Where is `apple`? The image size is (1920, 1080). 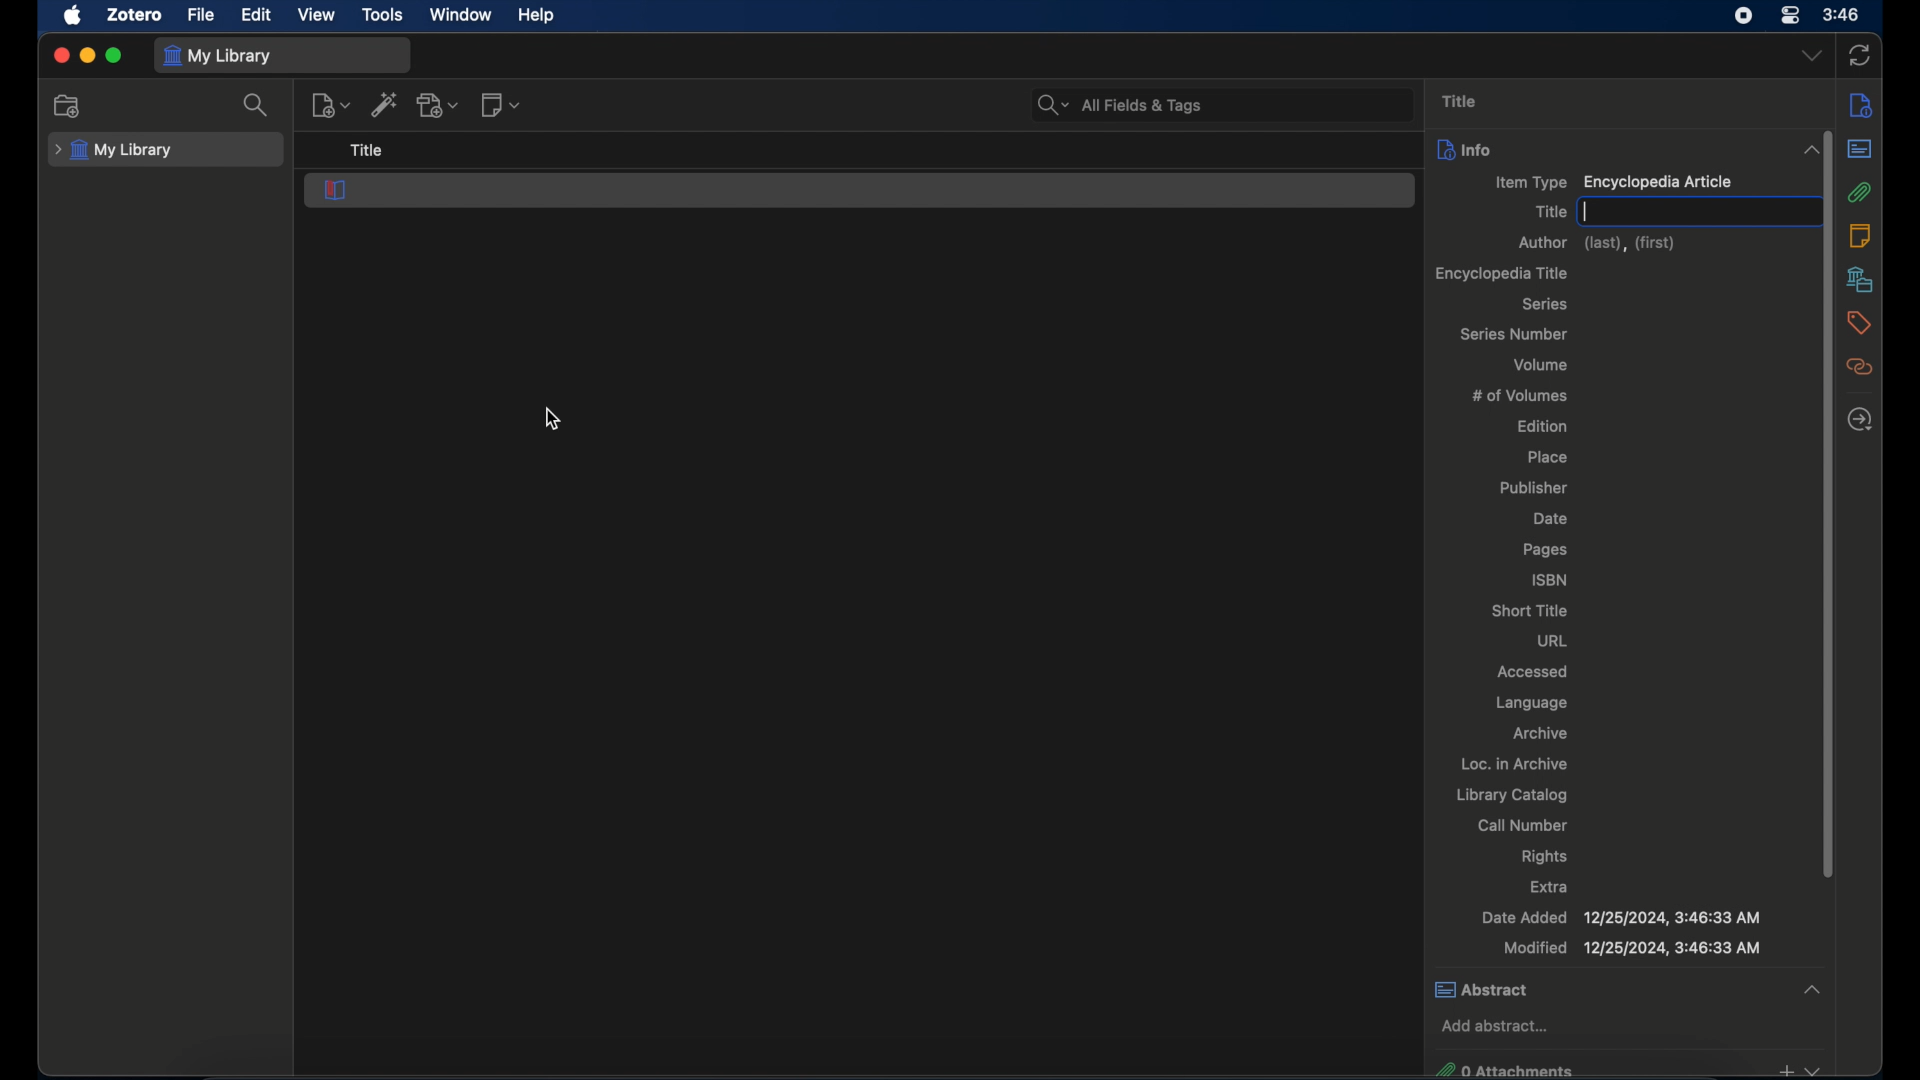 apple is located at coordinates (72, 15).